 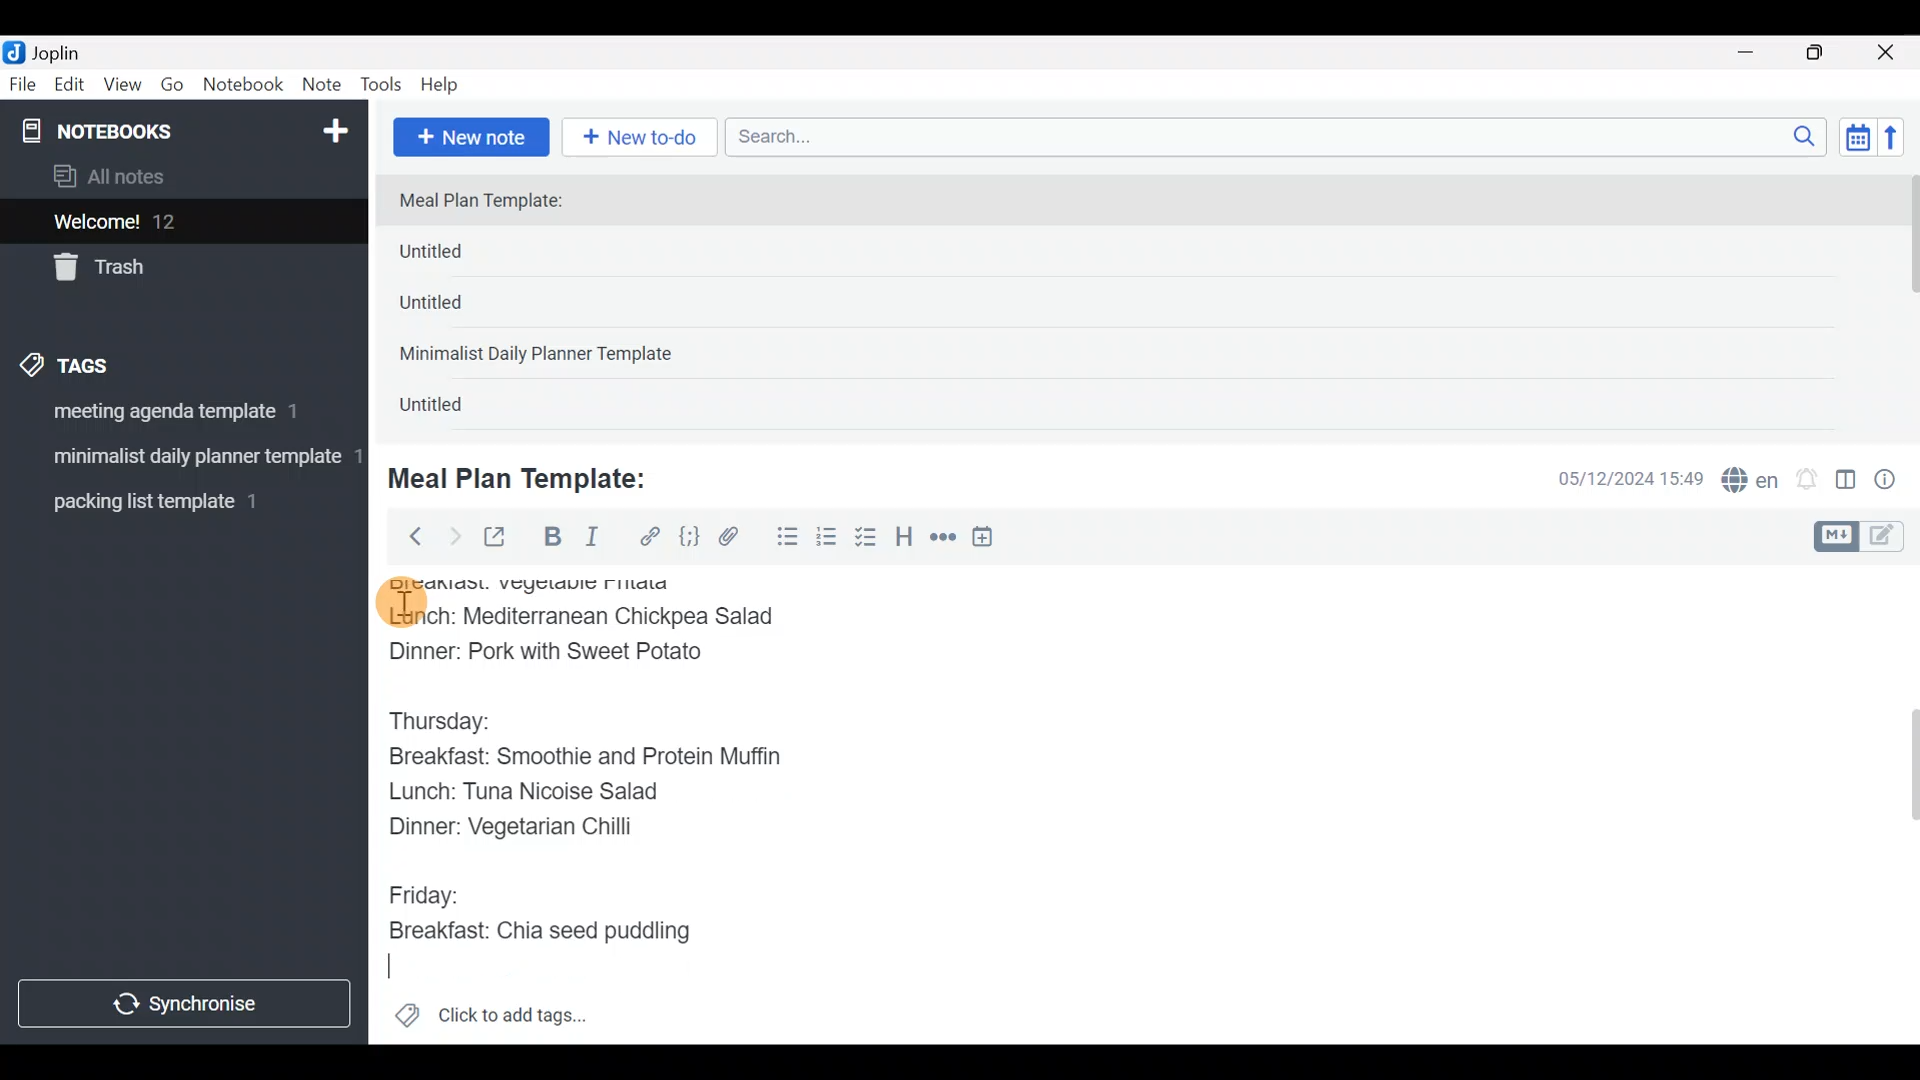 I want to click on Code, so click(x=687, y=536).